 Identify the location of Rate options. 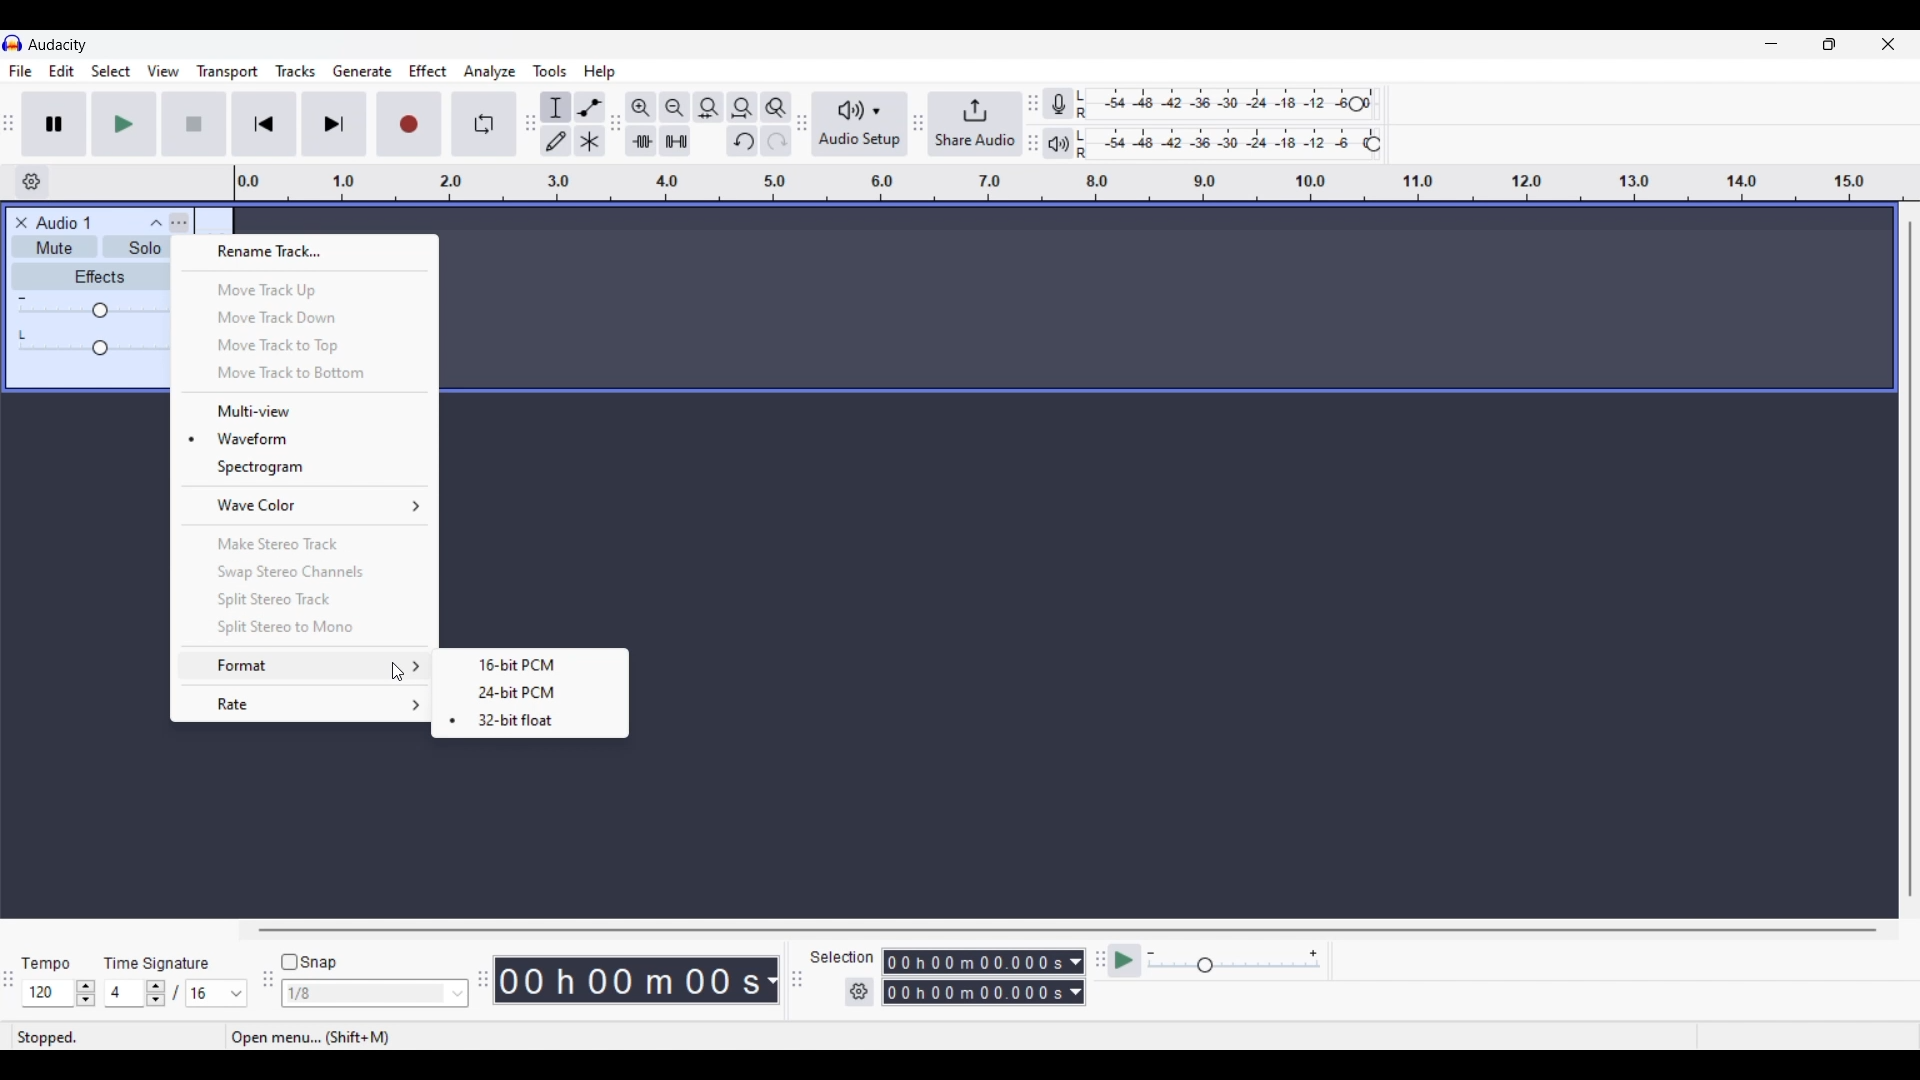
(305, 704).